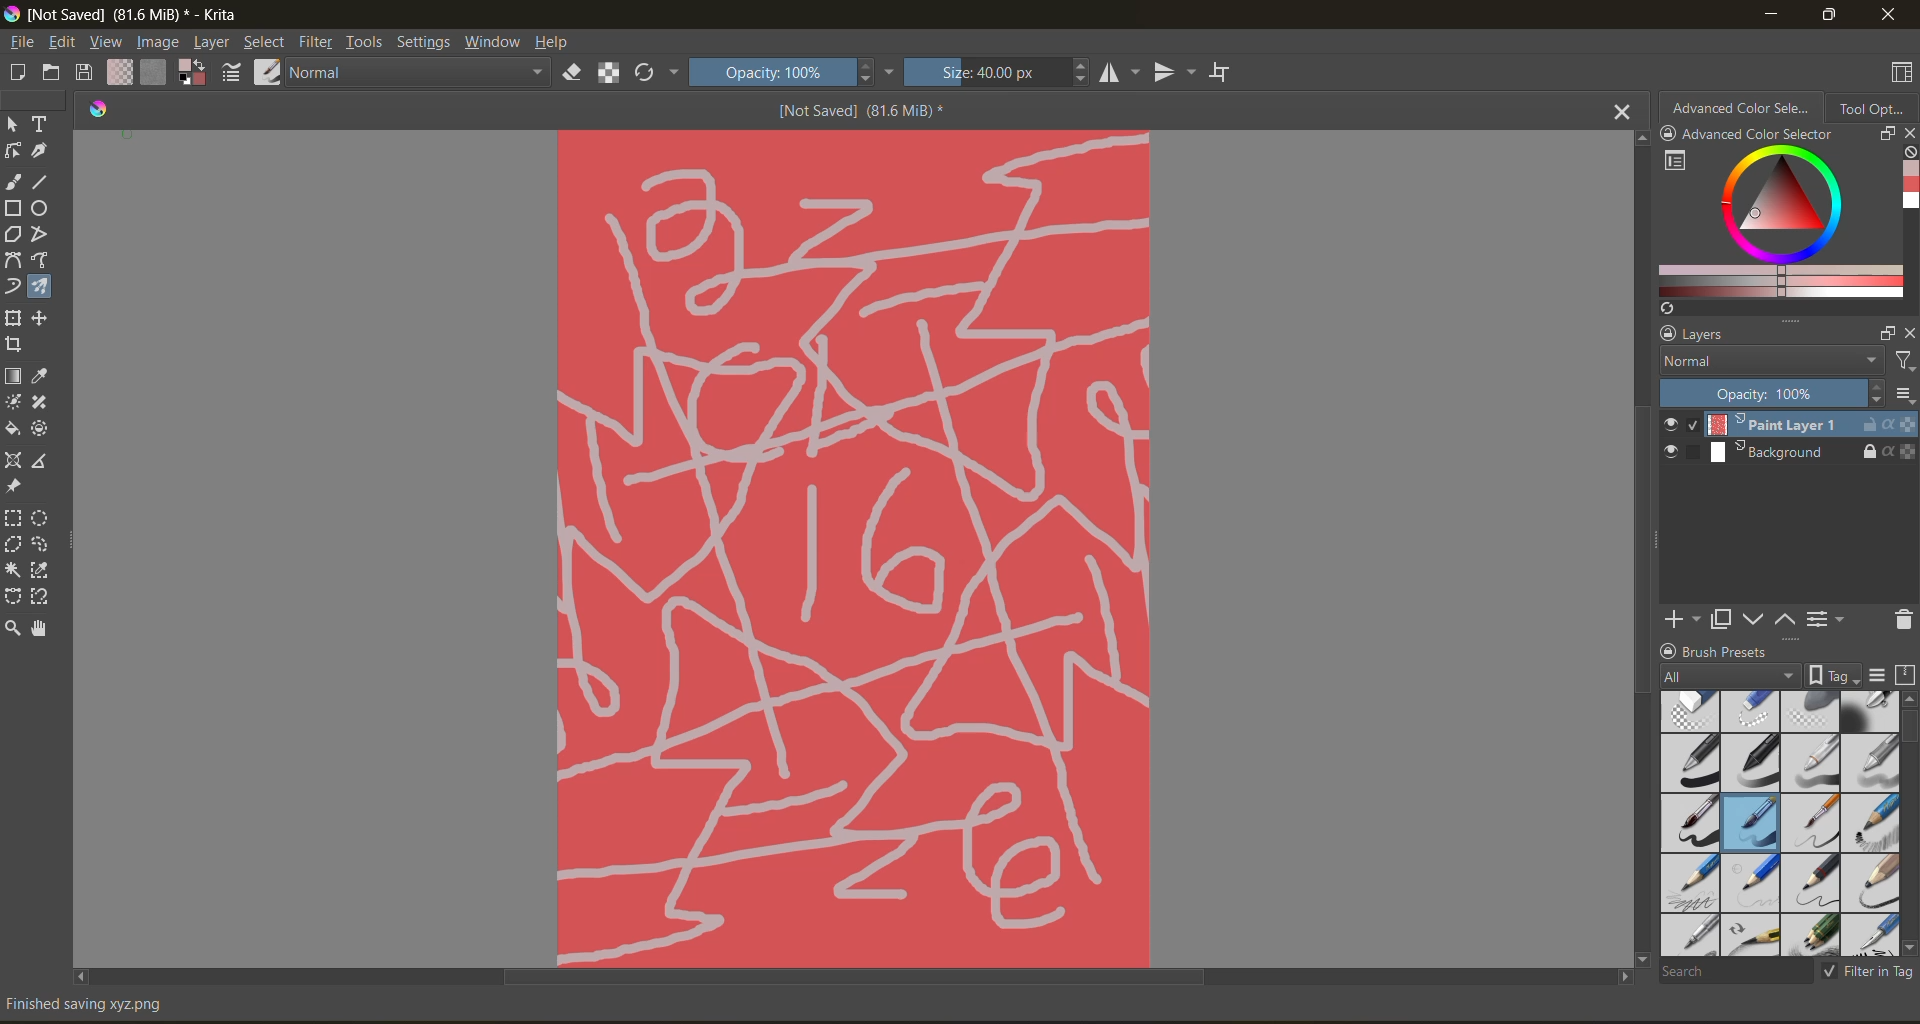 This screenshot has height=1024, width=1920. I want to click on search, so click(1735, 970).